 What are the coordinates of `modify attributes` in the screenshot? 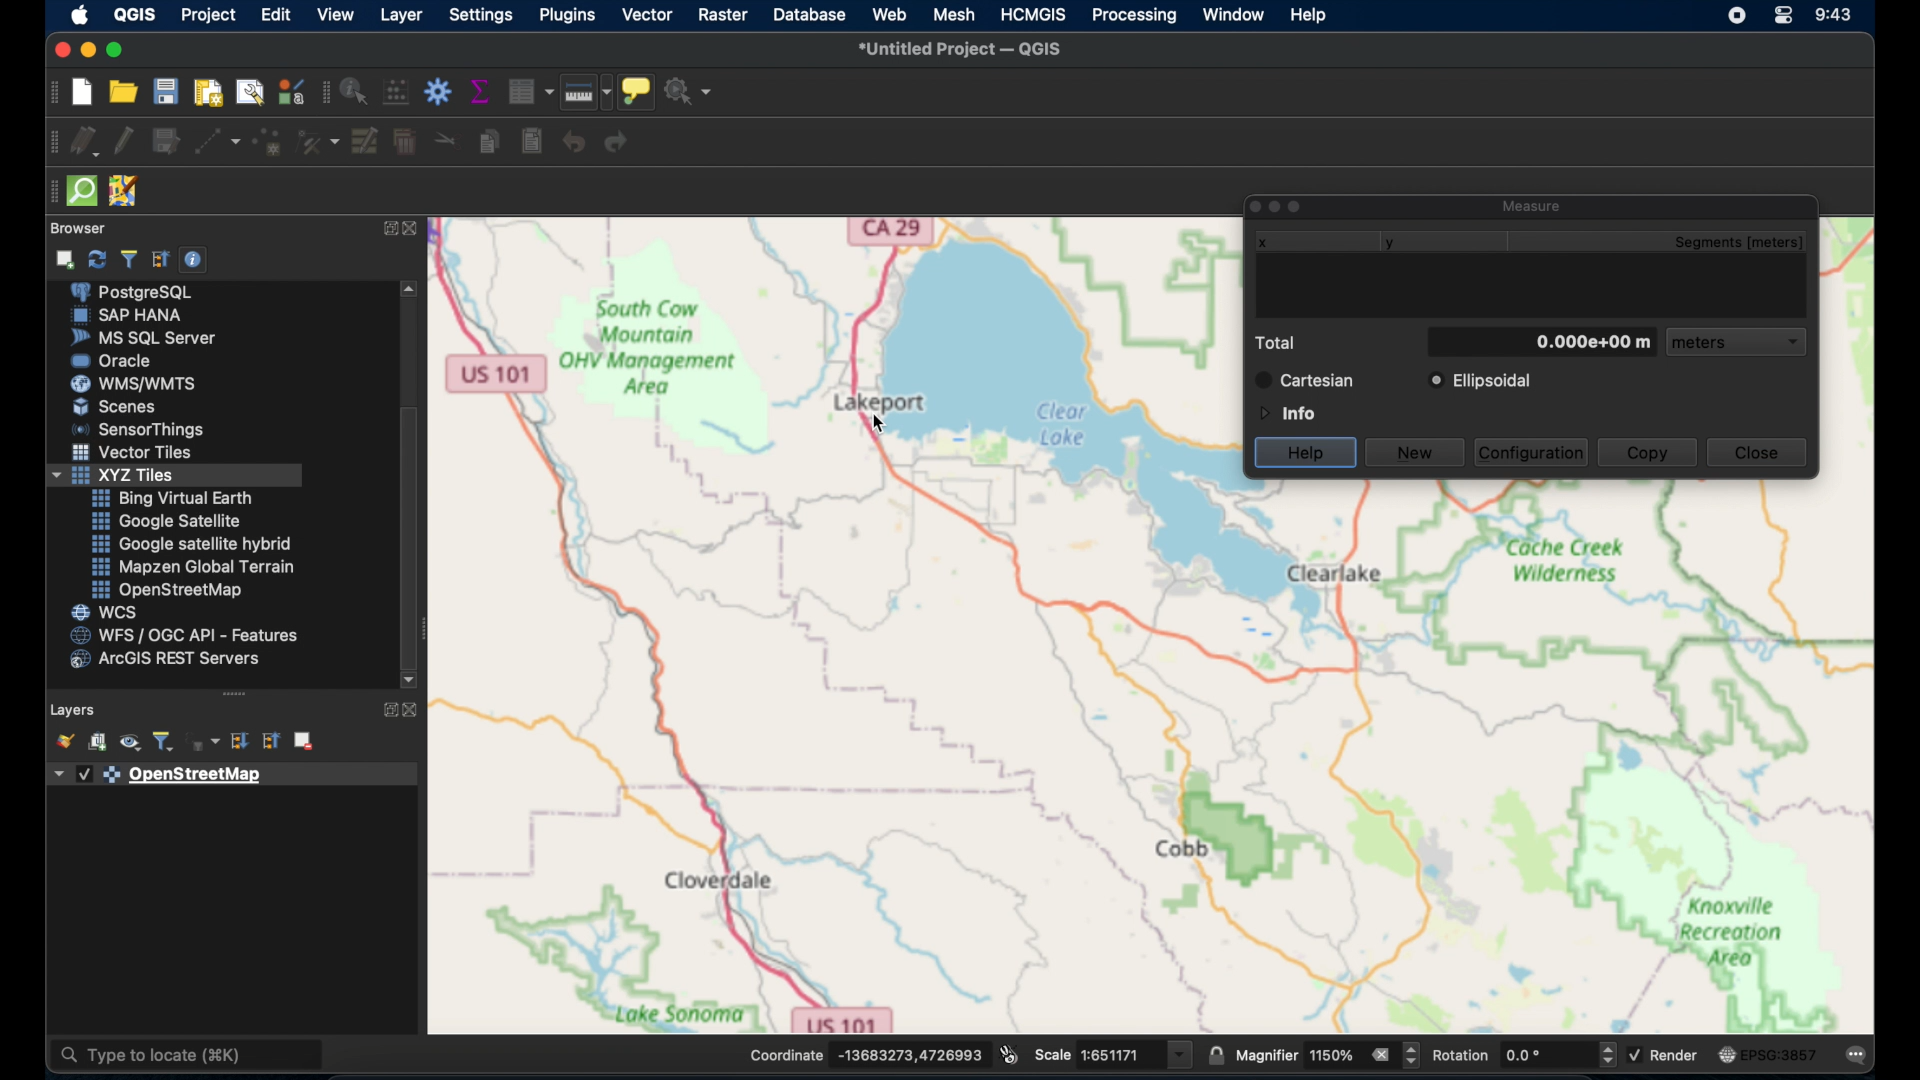 It's located at (365, 142).